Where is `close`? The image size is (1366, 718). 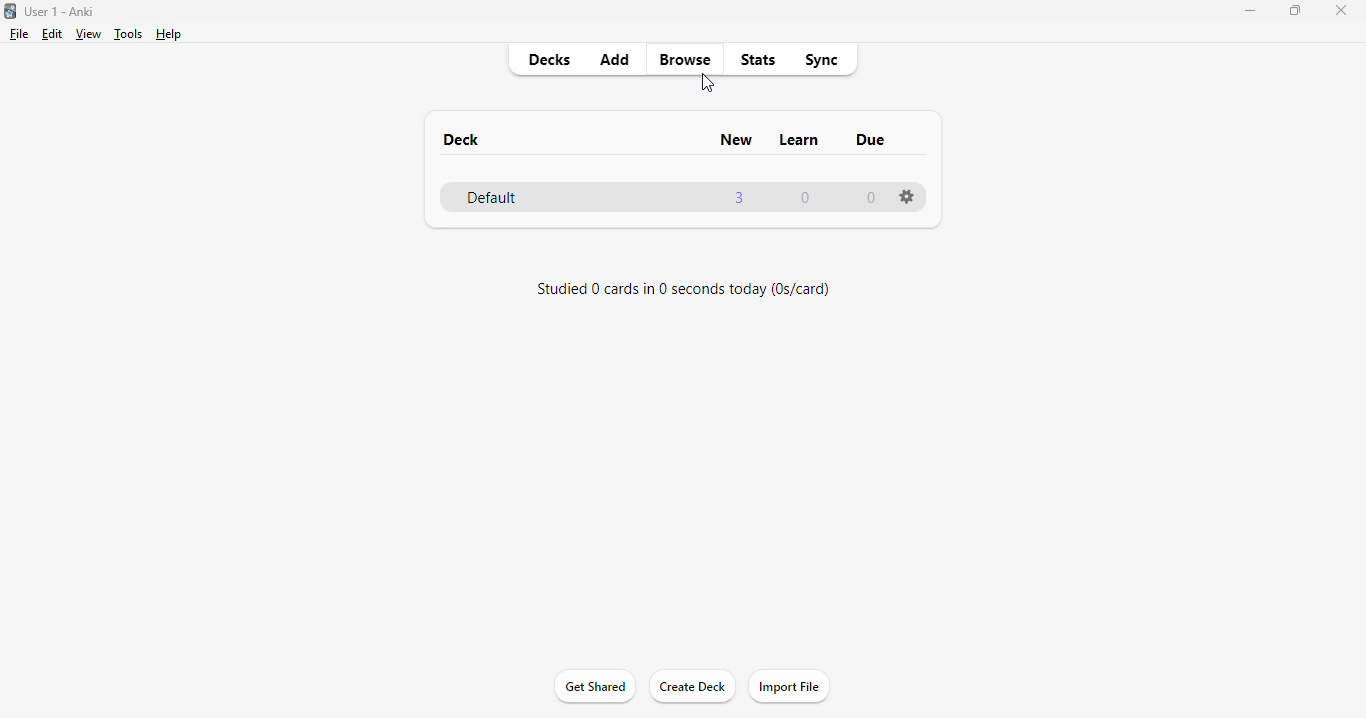
close is located at coordinates (1343, 11).